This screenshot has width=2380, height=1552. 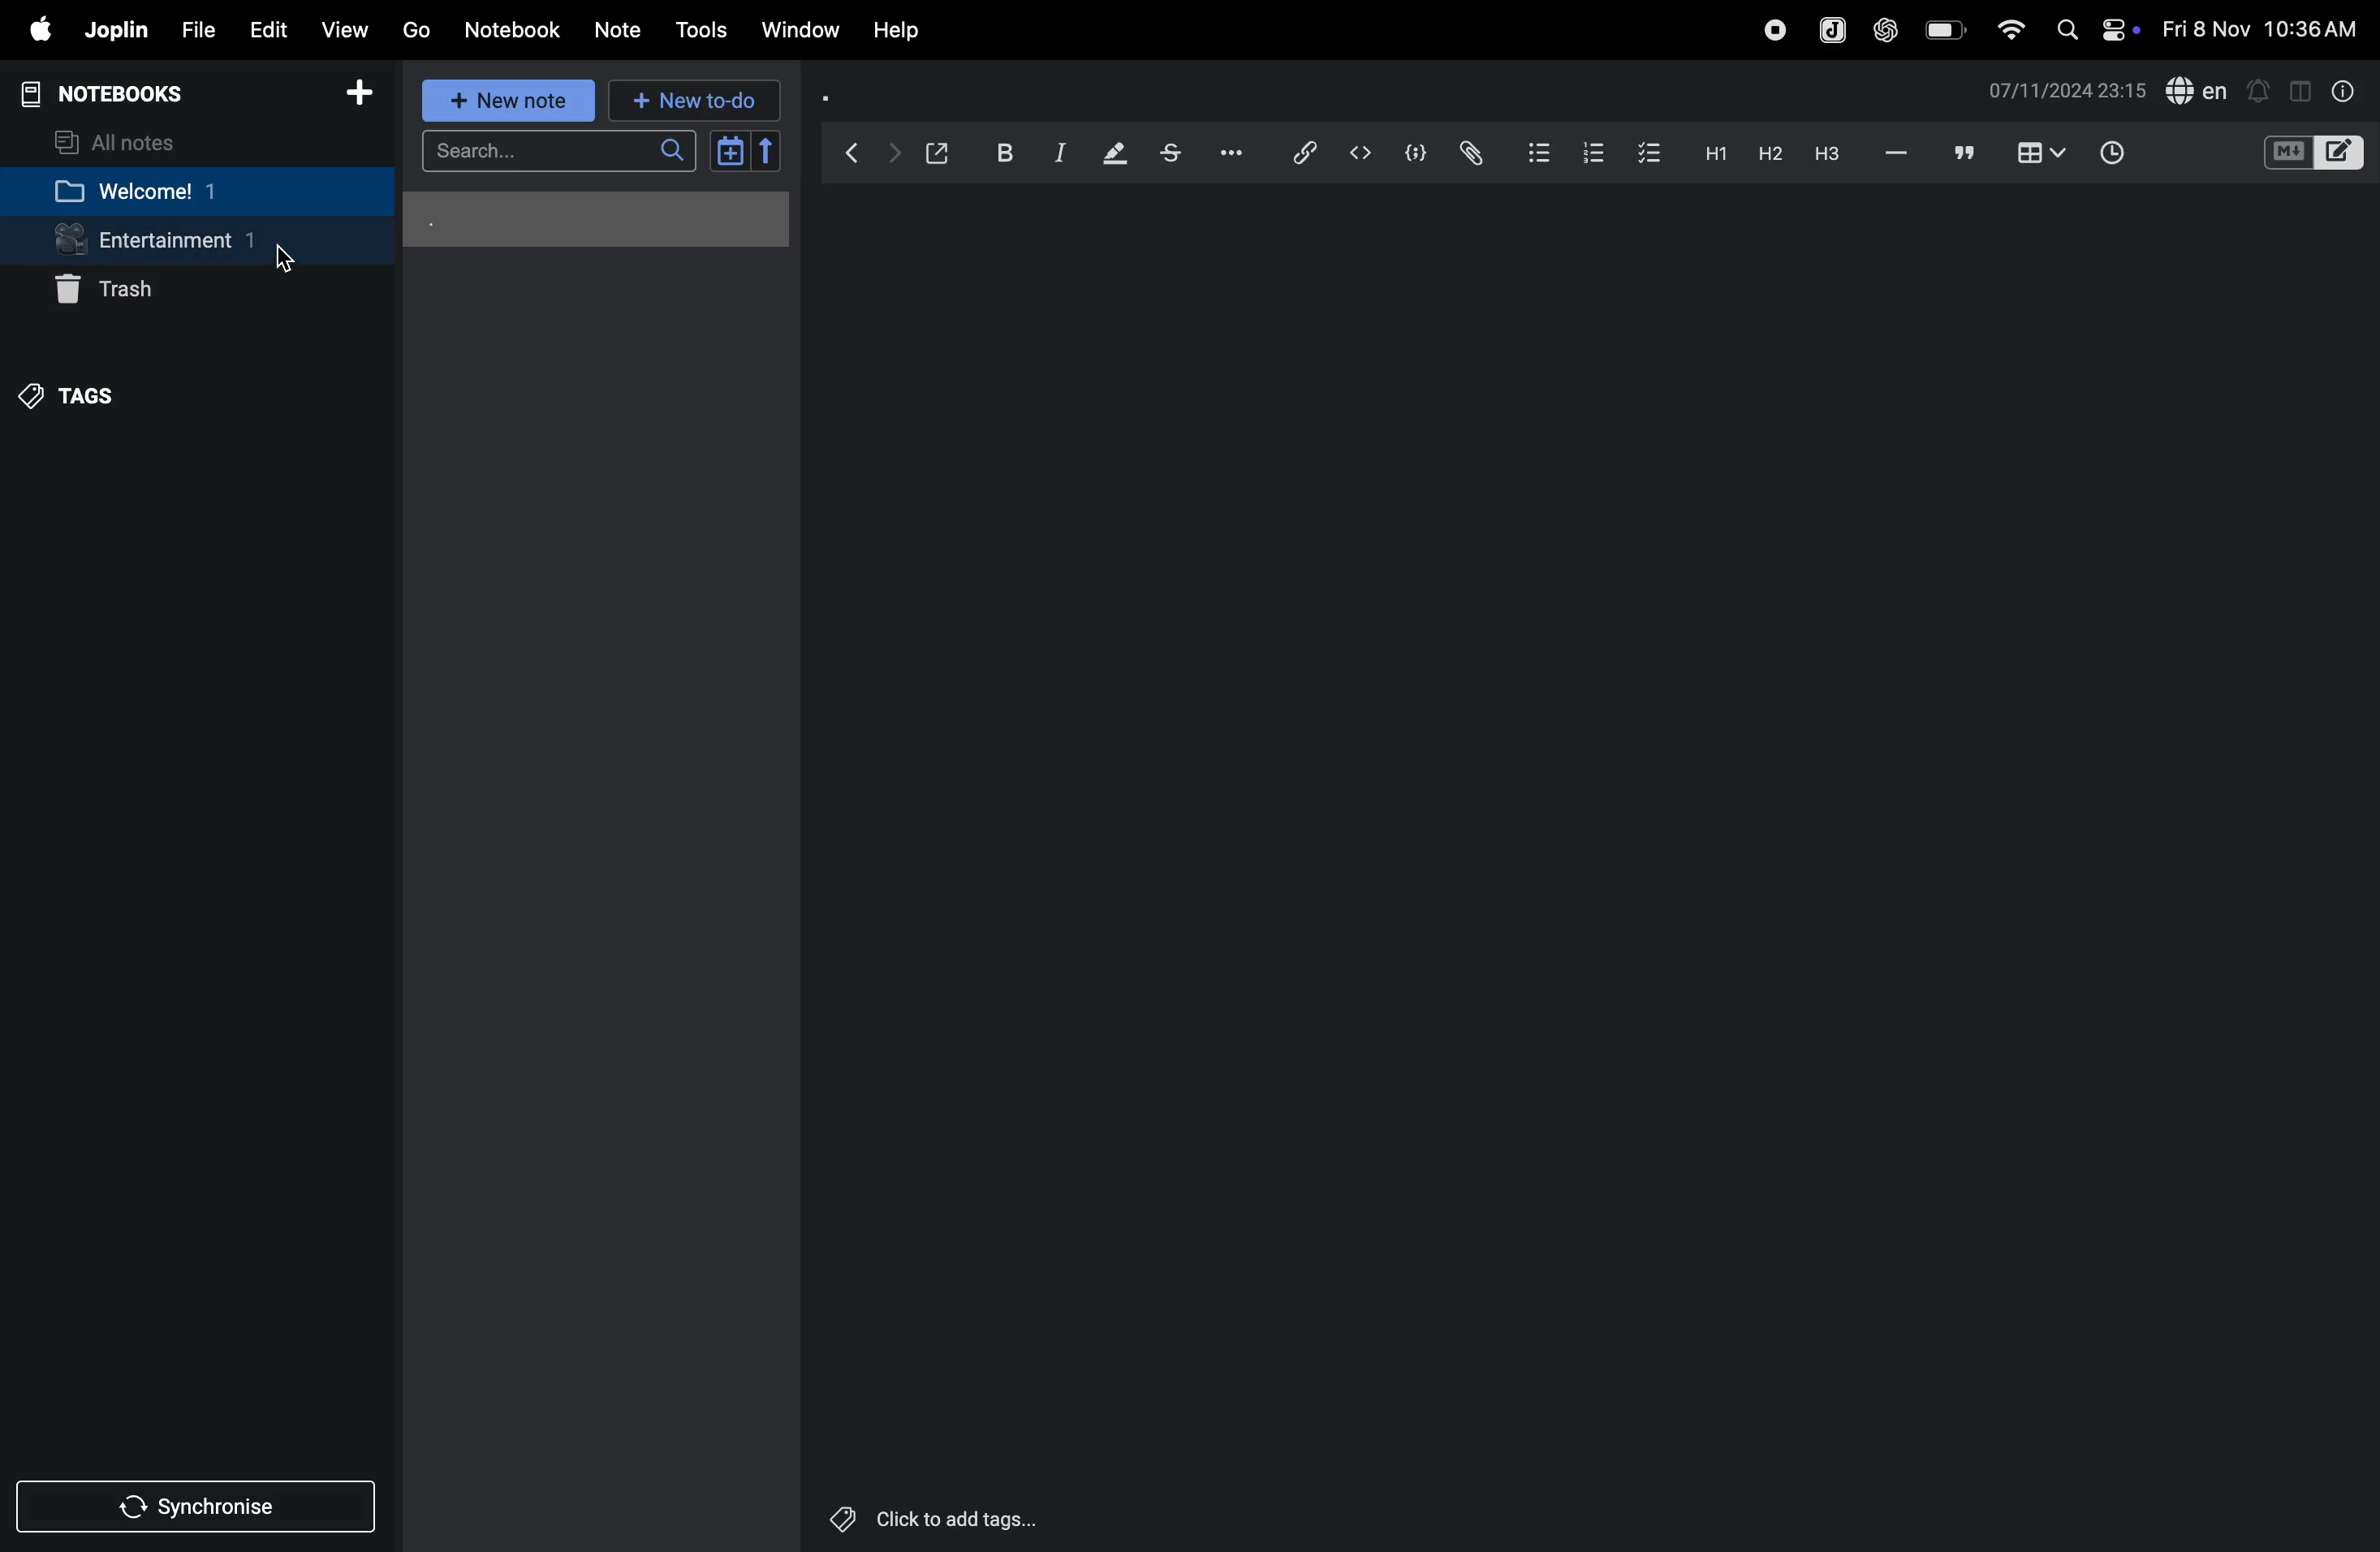 I want to click on info, so click(x=2348, y=94).